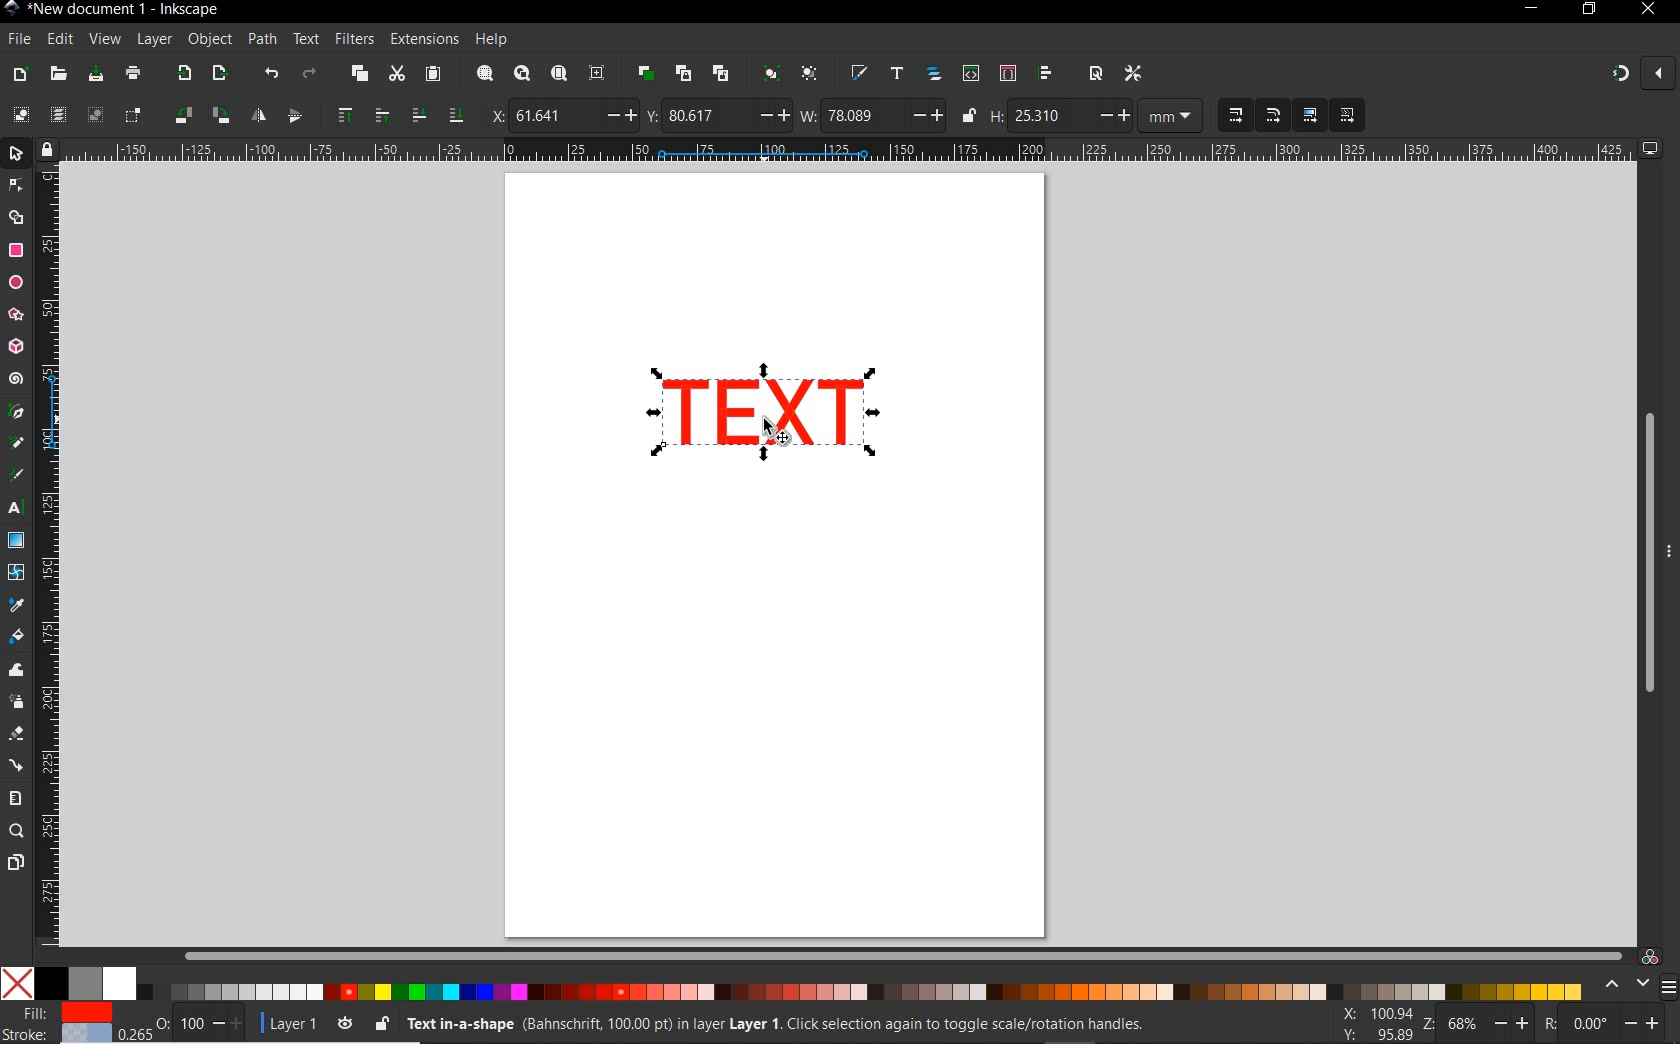  I want to click on ellipse tool, so click(15, 282).